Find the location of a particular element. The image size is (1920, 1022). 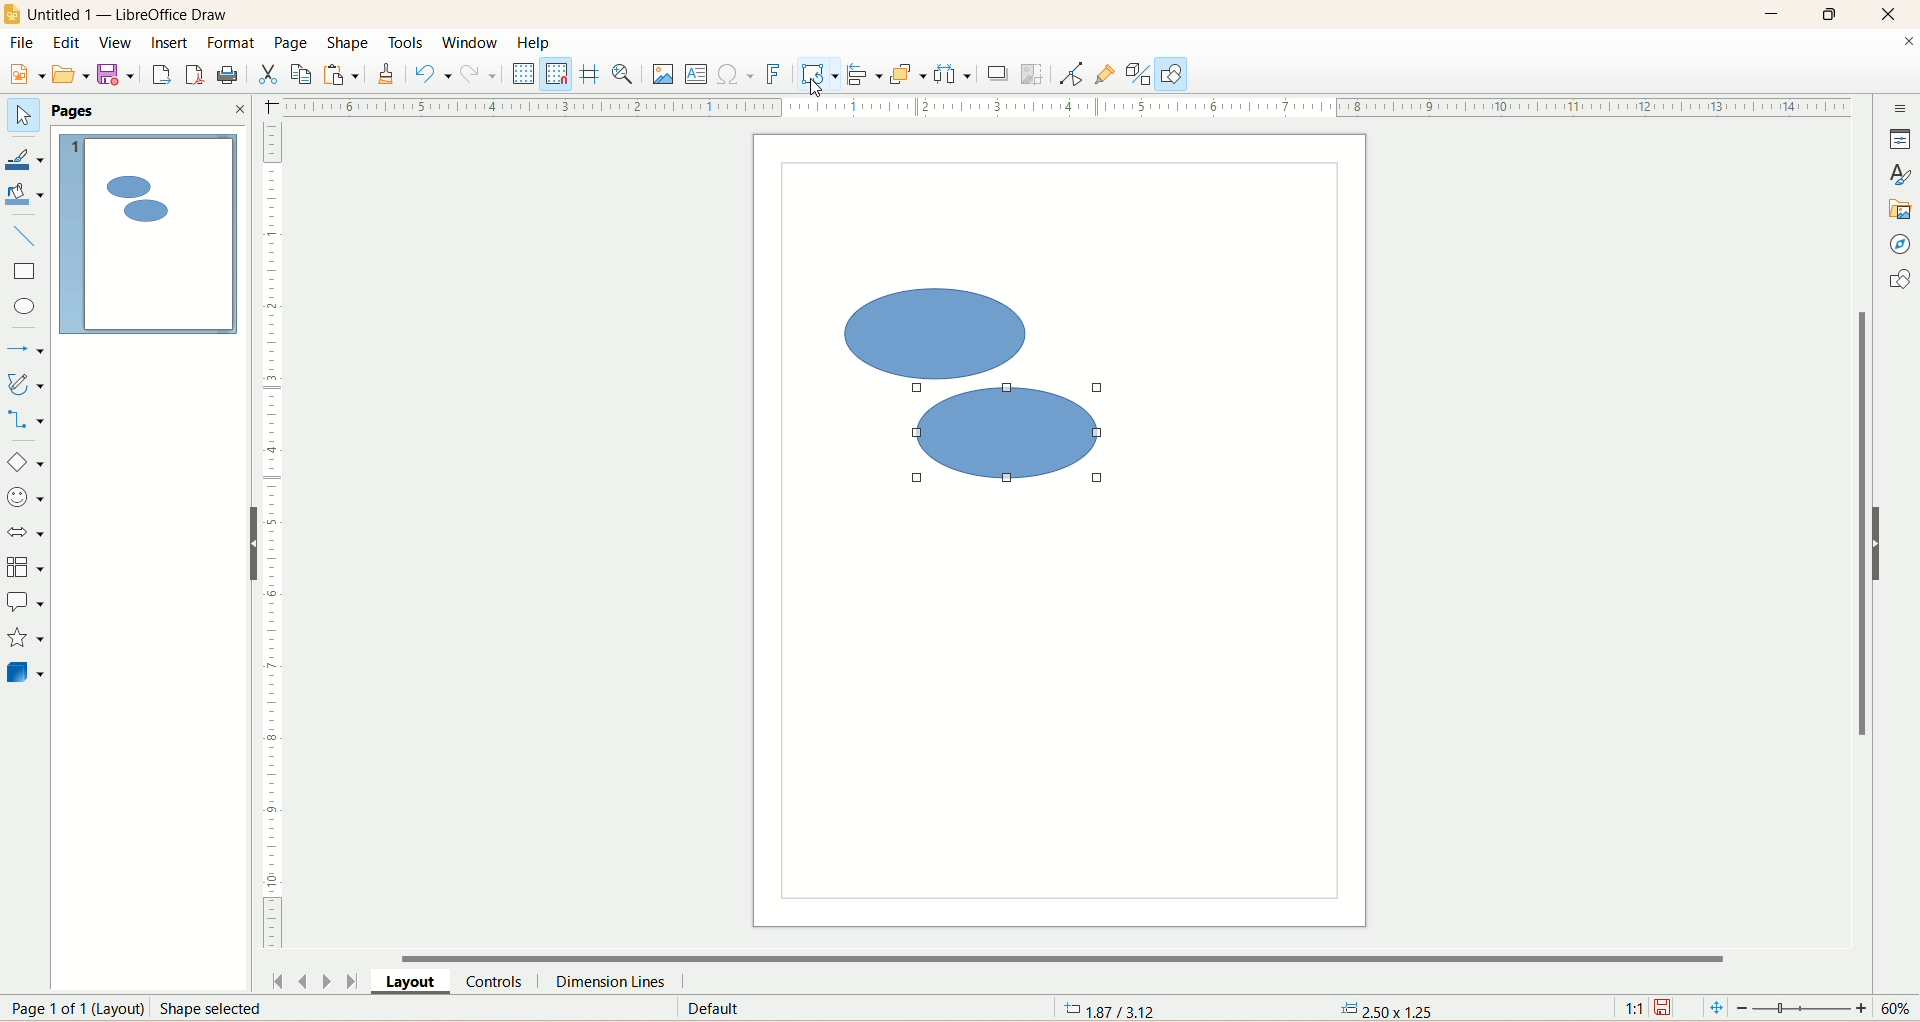

page is located at coordinates (296, 42).